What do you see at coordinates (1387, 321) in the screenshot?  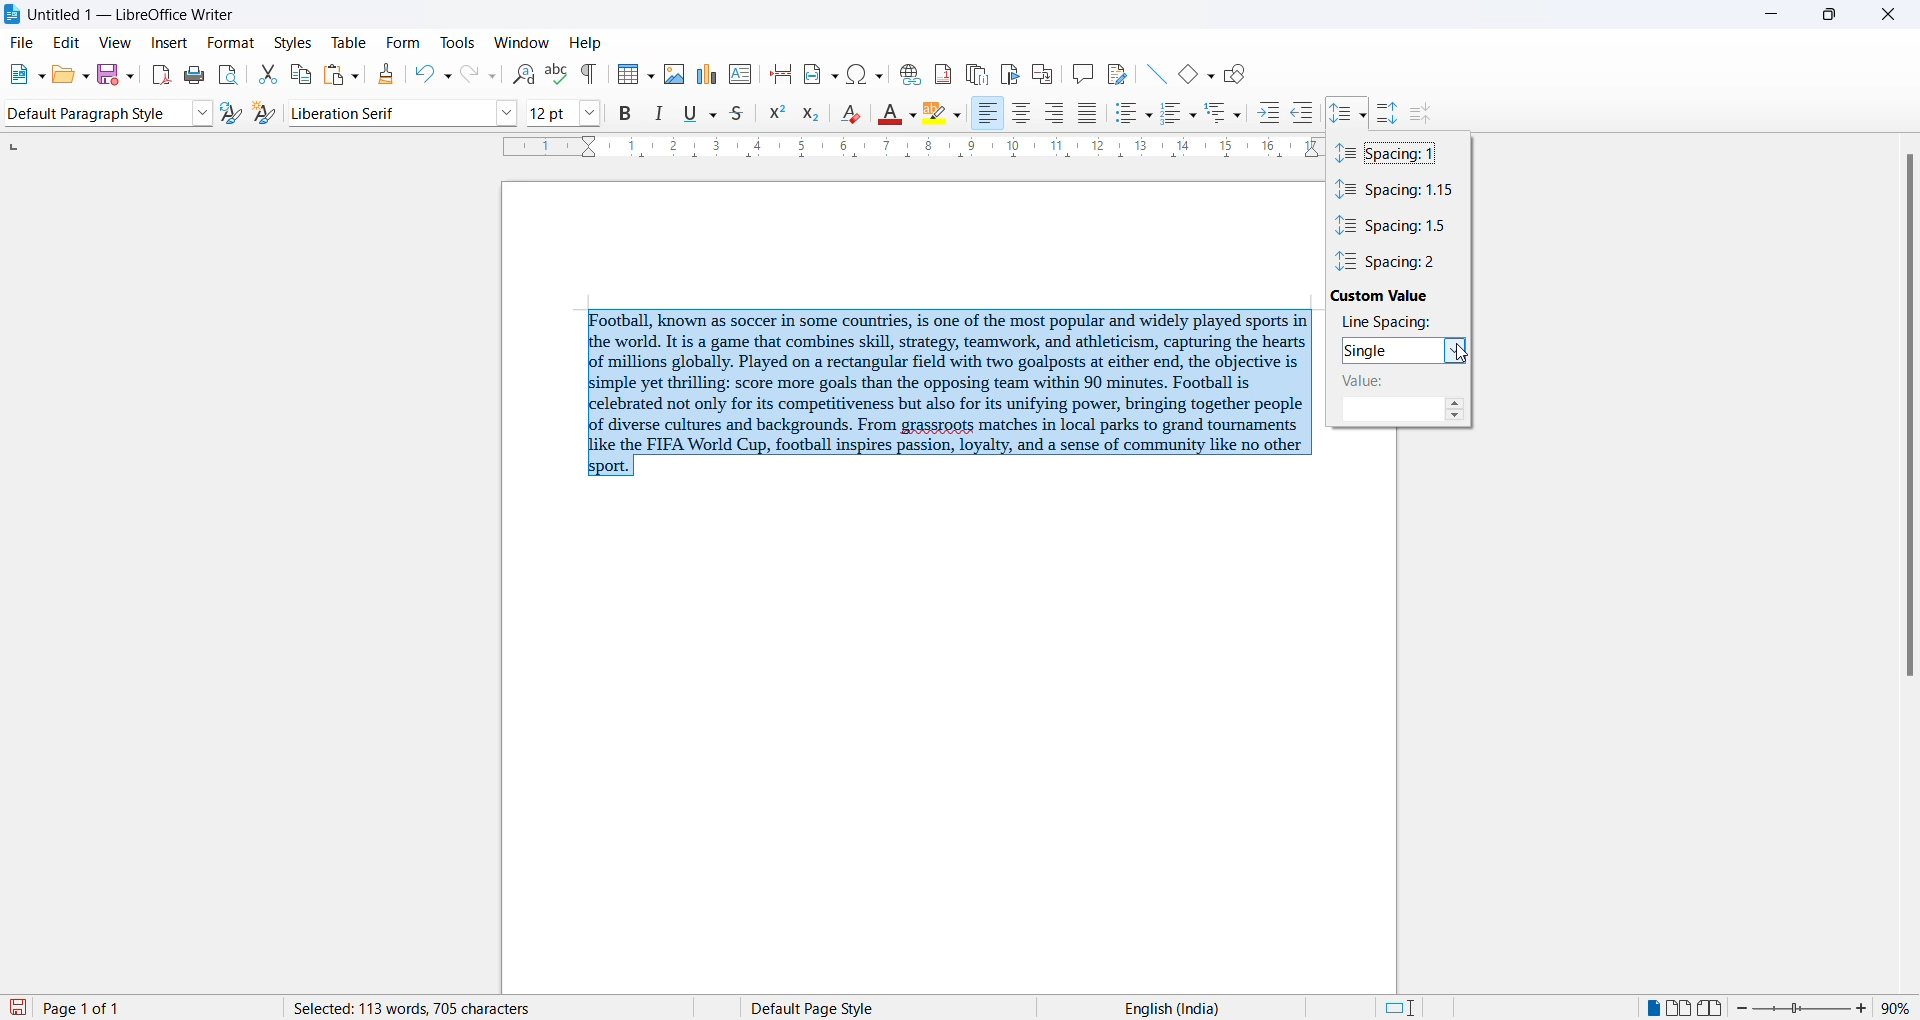 I see `line spacing` at bounding box center [1387, 321].